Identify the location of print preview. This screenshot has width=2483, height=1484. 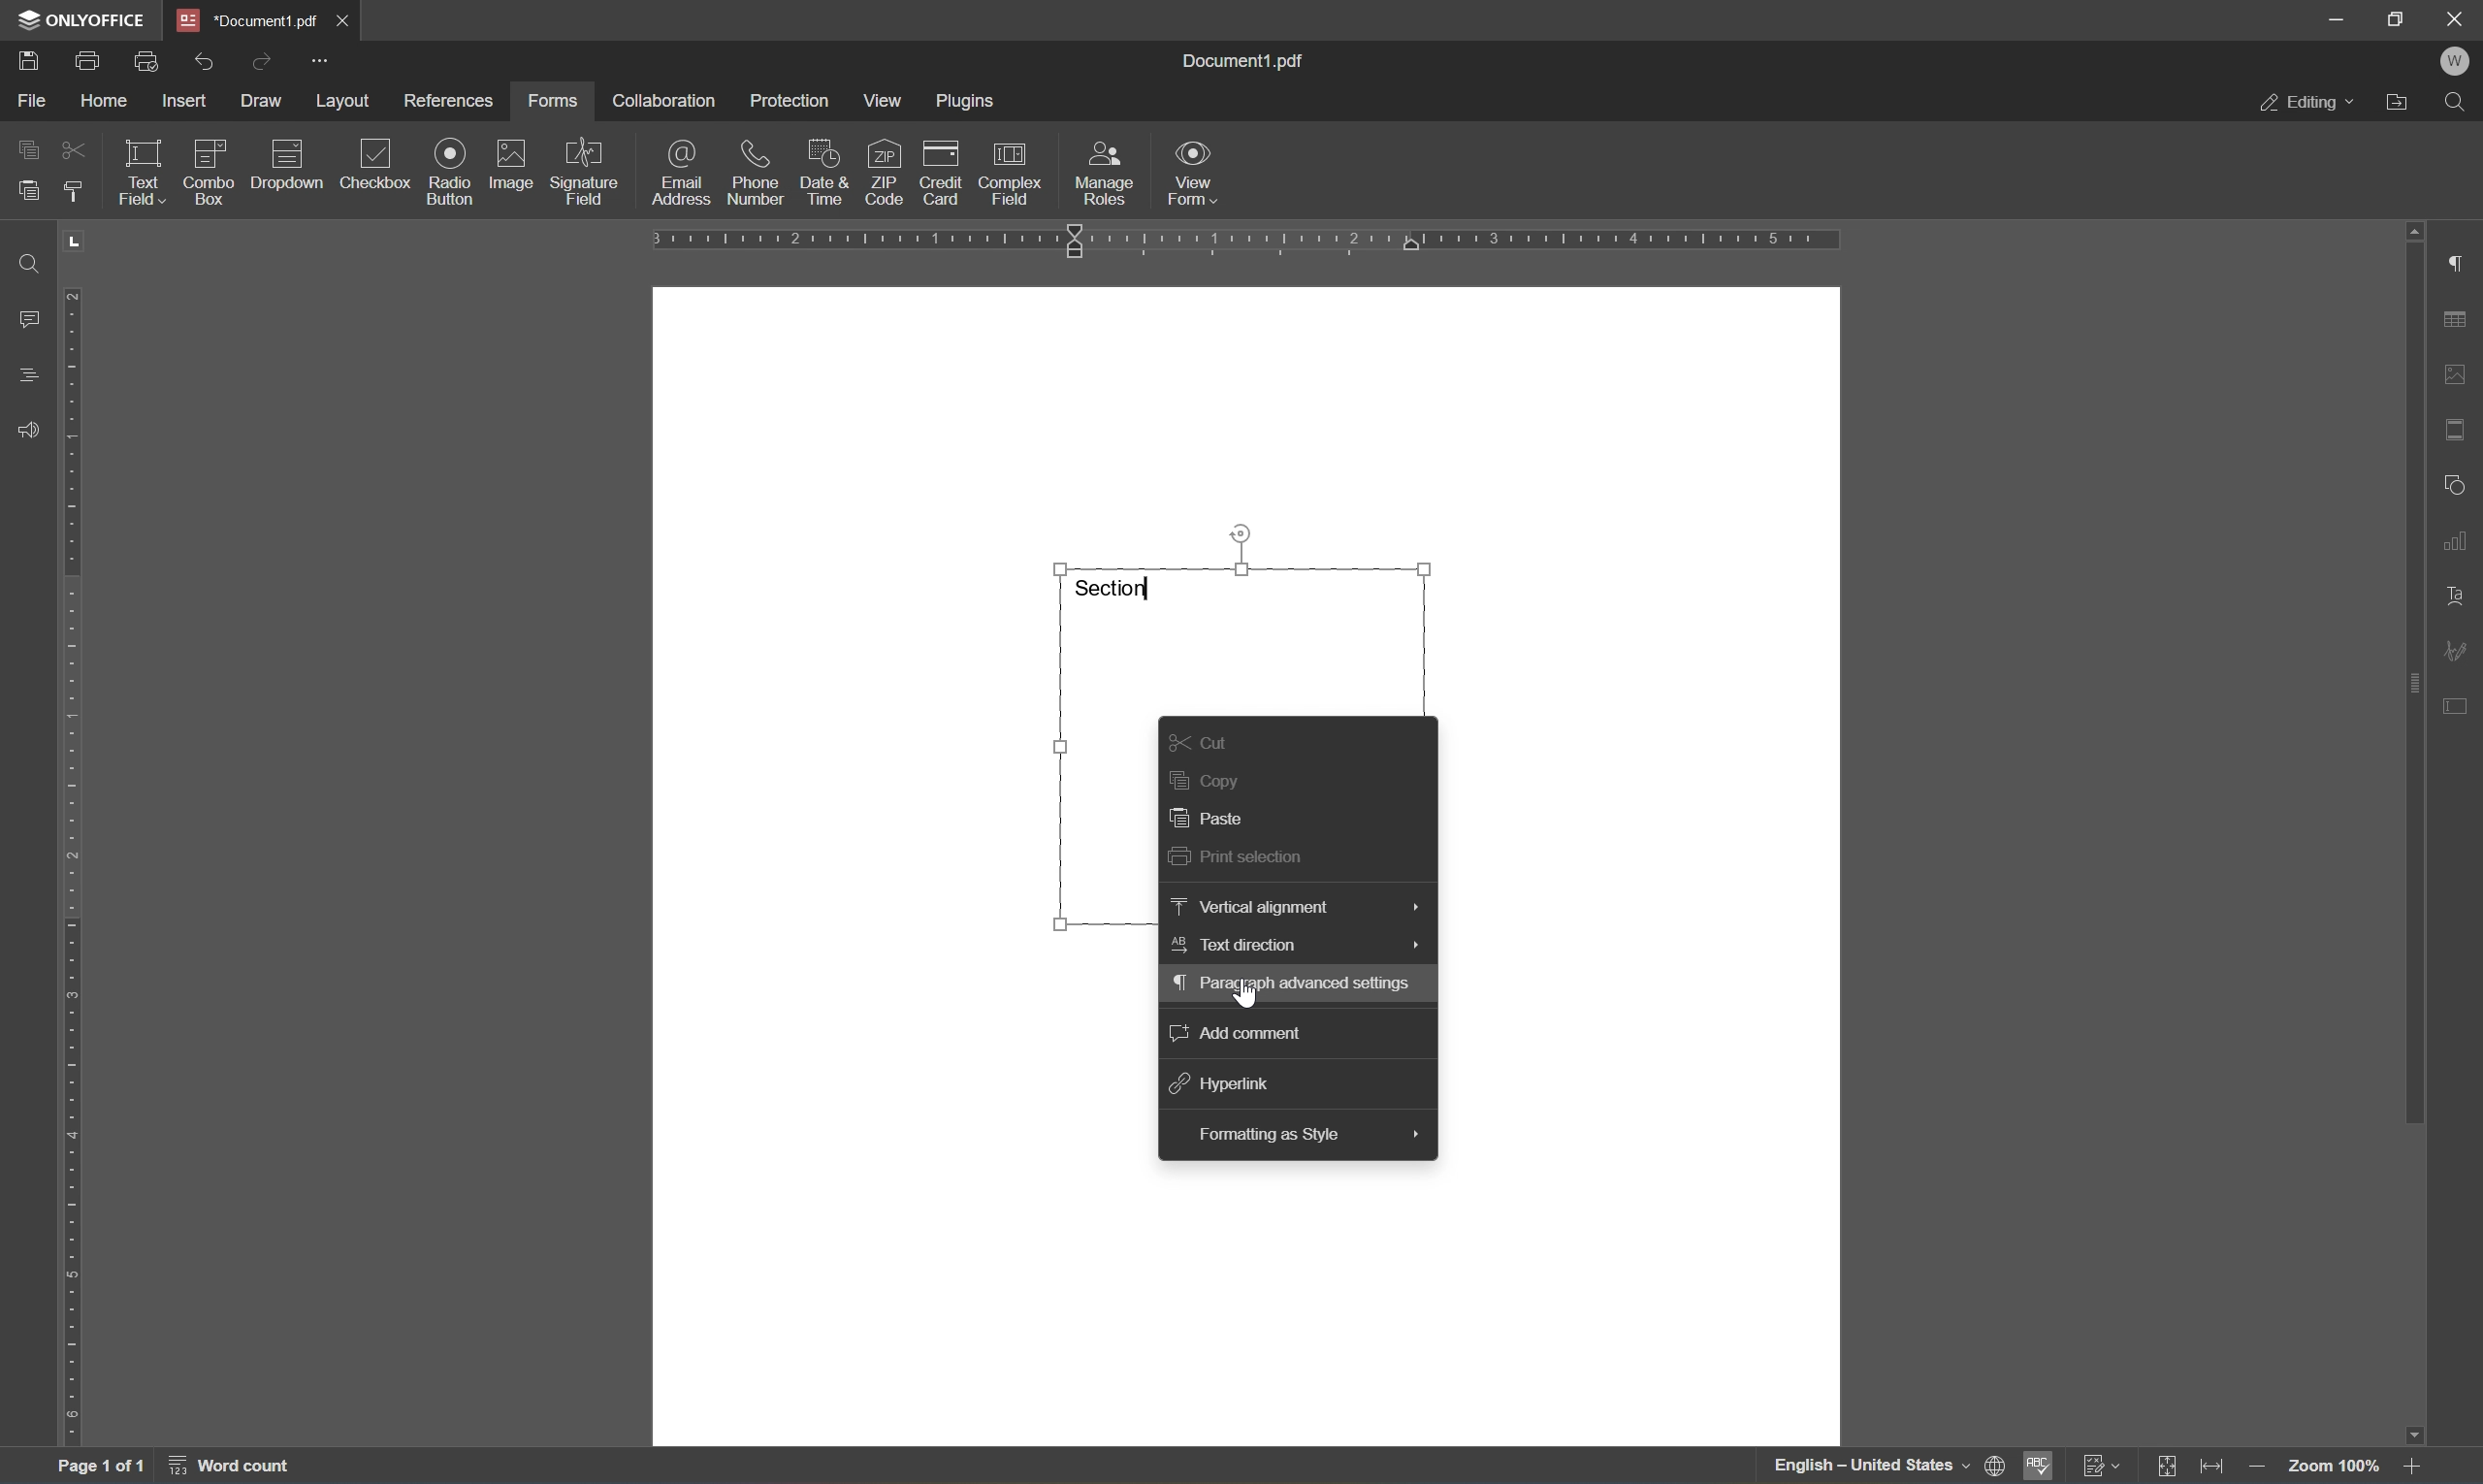
(149, 58).